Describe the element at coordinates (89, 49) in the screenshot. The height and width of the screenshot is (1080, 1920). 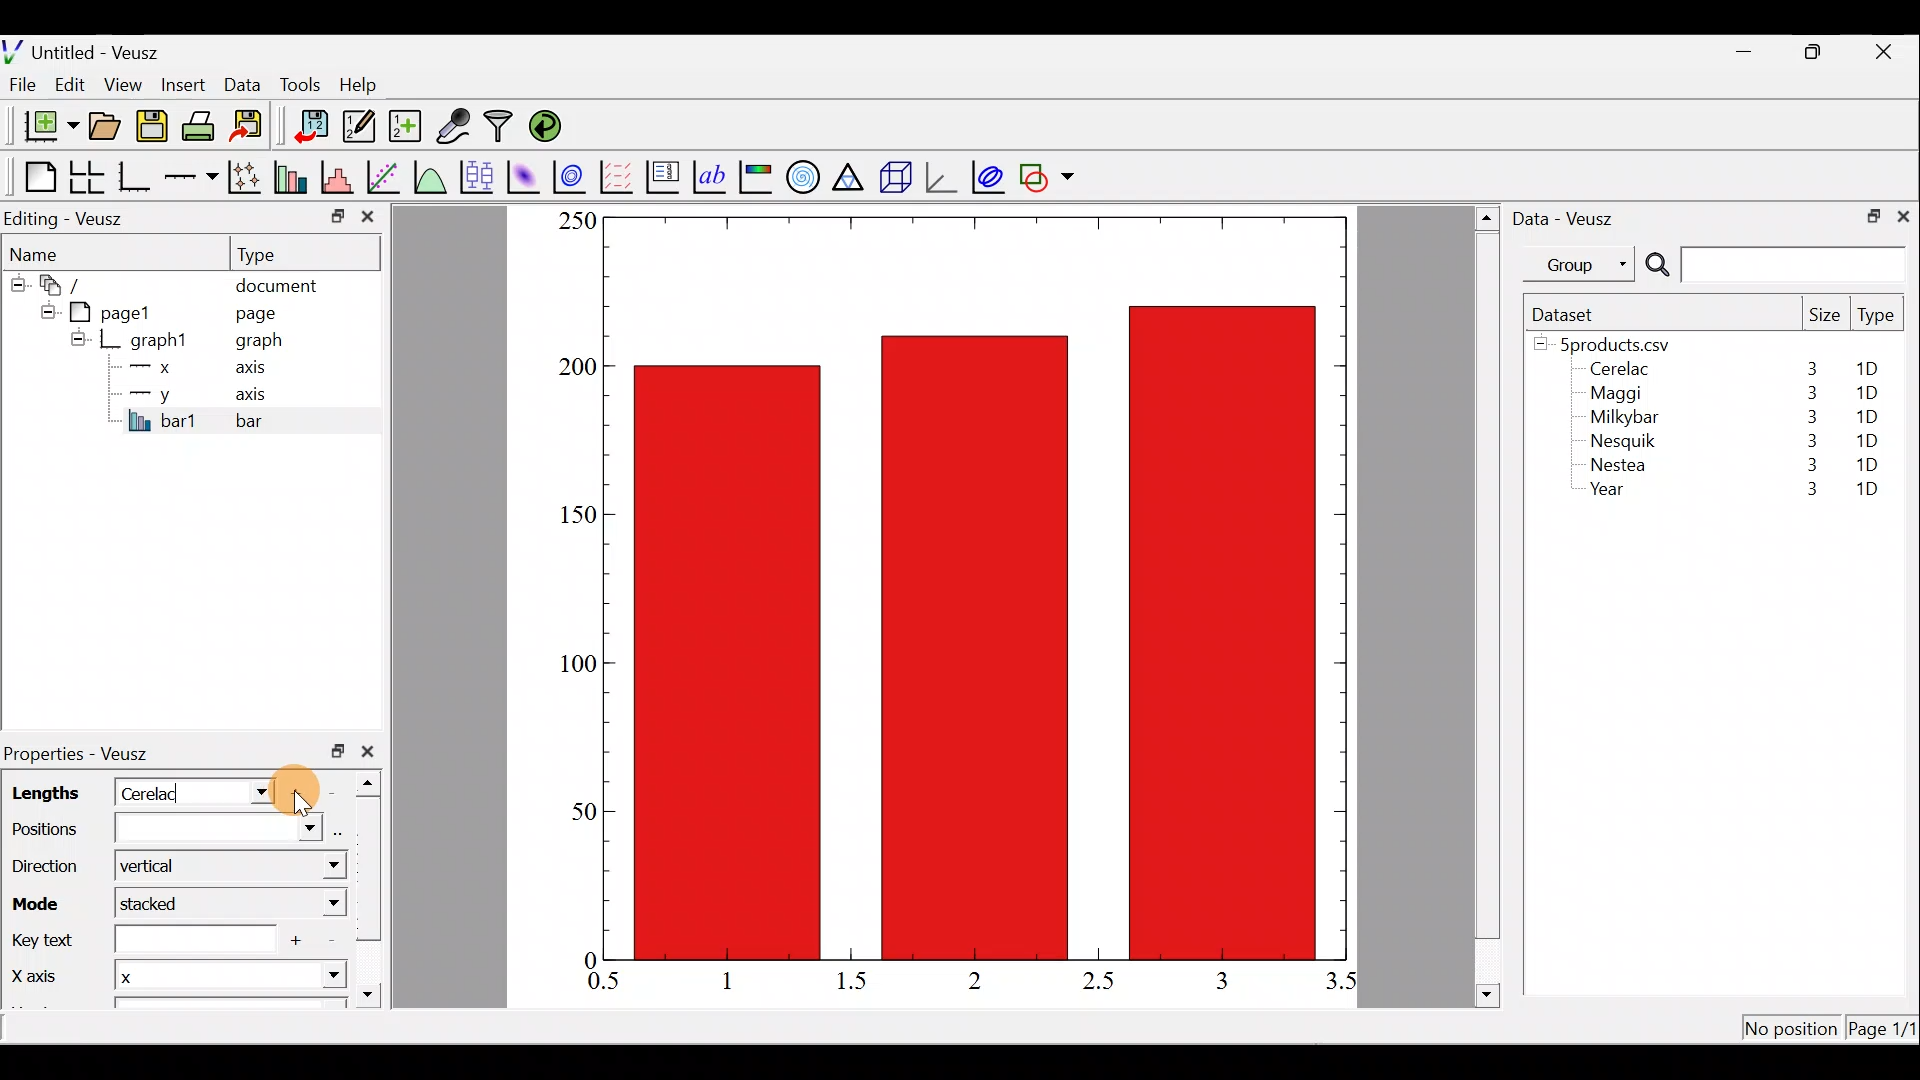
I see `Untitled - Veusz` at that location.